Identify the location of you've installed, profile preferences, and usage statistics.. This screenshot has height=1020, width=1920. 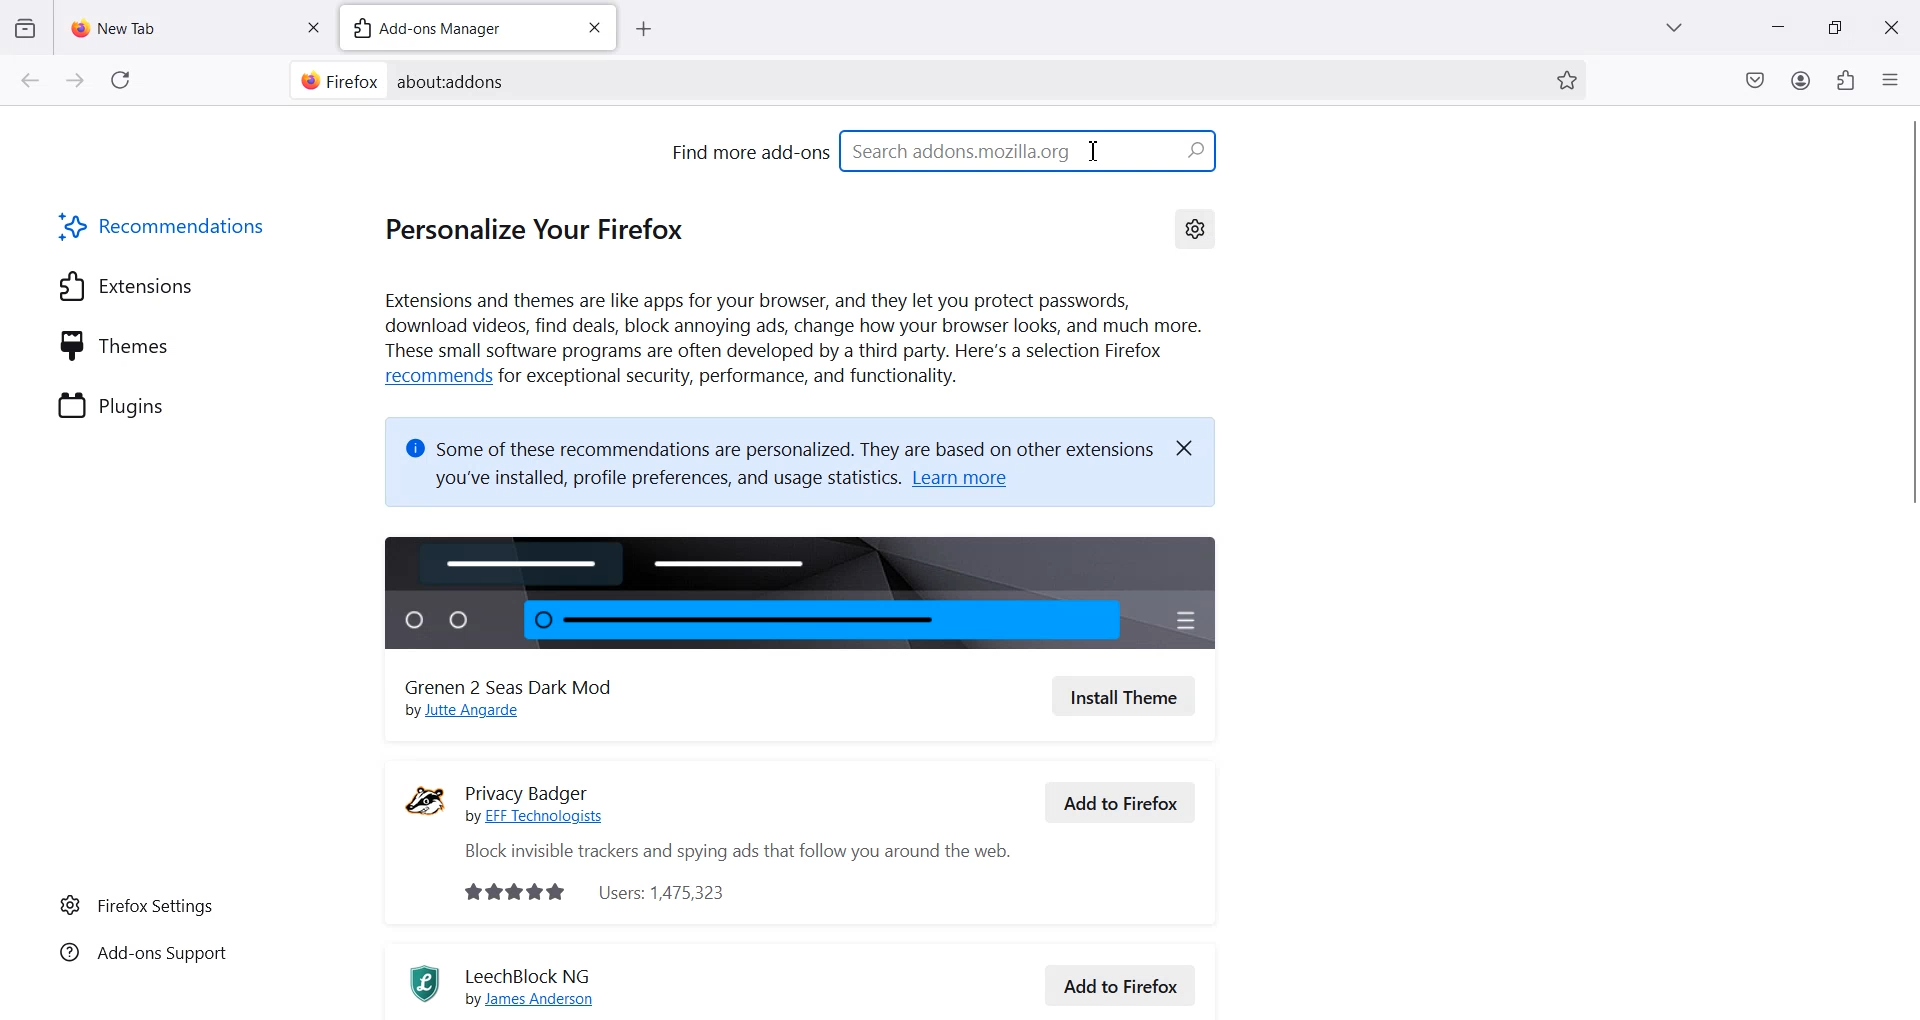
(653, 482).